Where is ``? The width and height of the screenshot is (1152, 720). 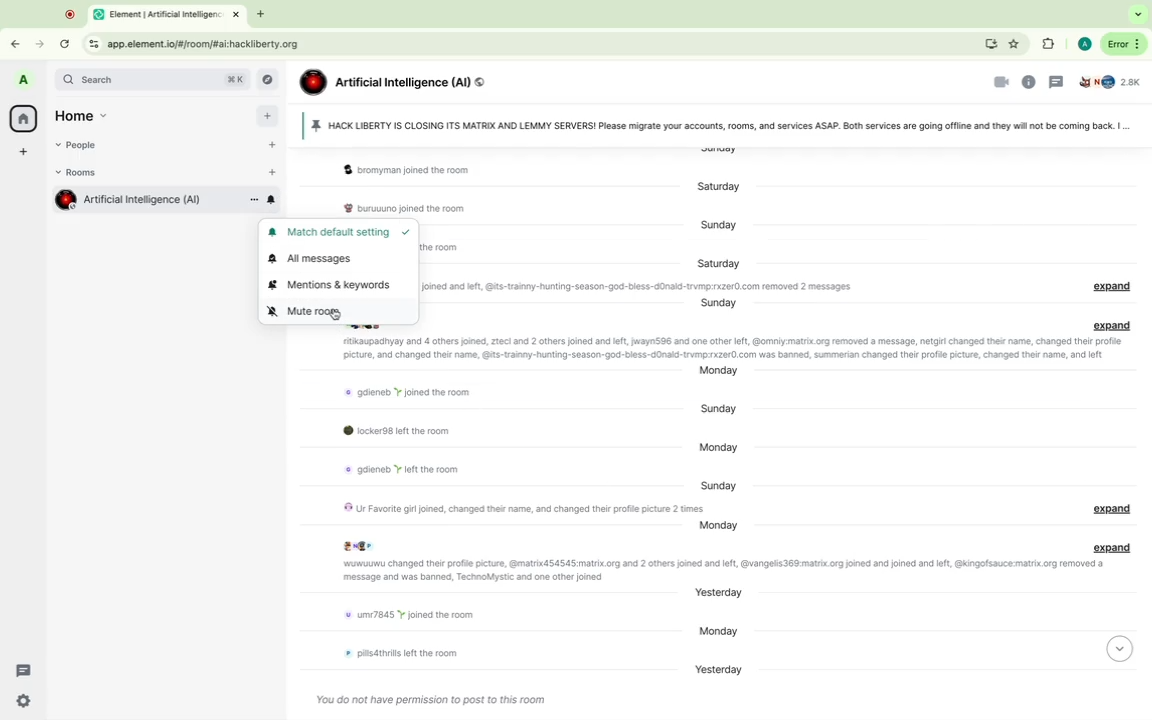  is located at coordinates (334, 314).